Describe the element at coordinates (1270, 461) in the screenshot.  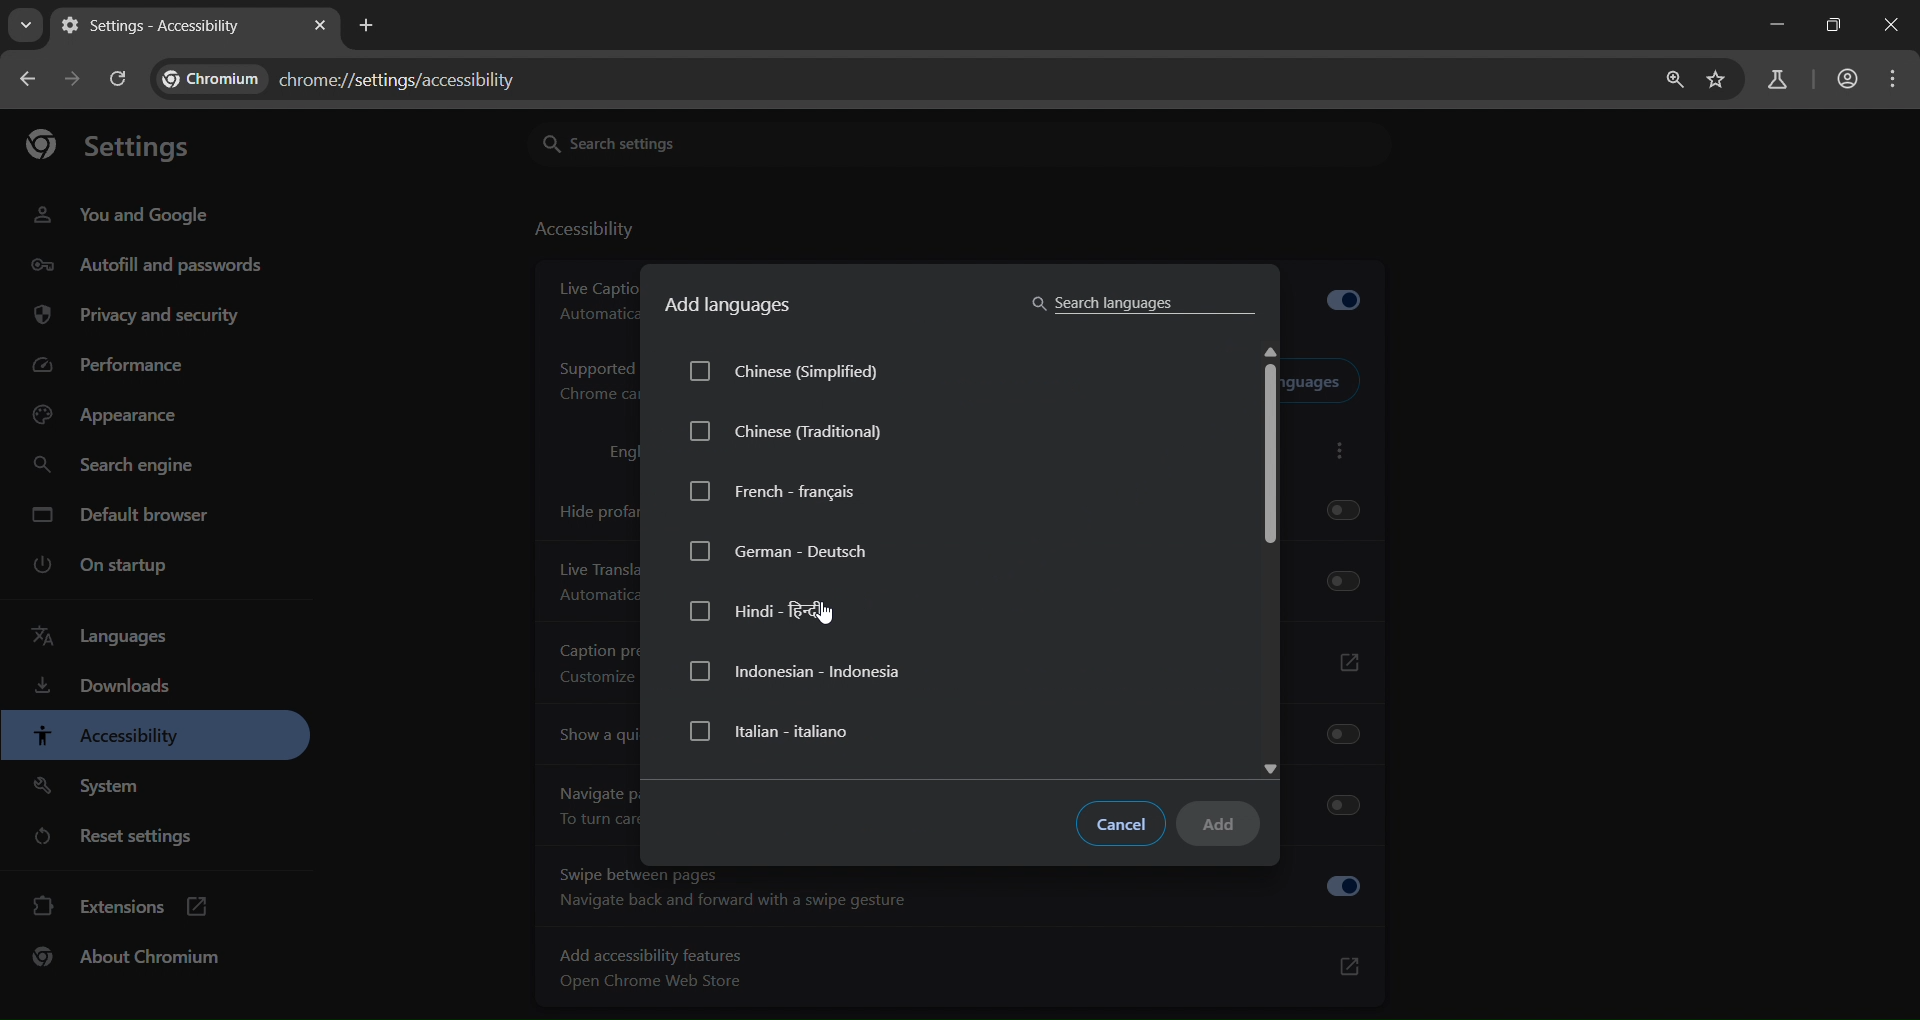
I see `scrollbar` at that location.